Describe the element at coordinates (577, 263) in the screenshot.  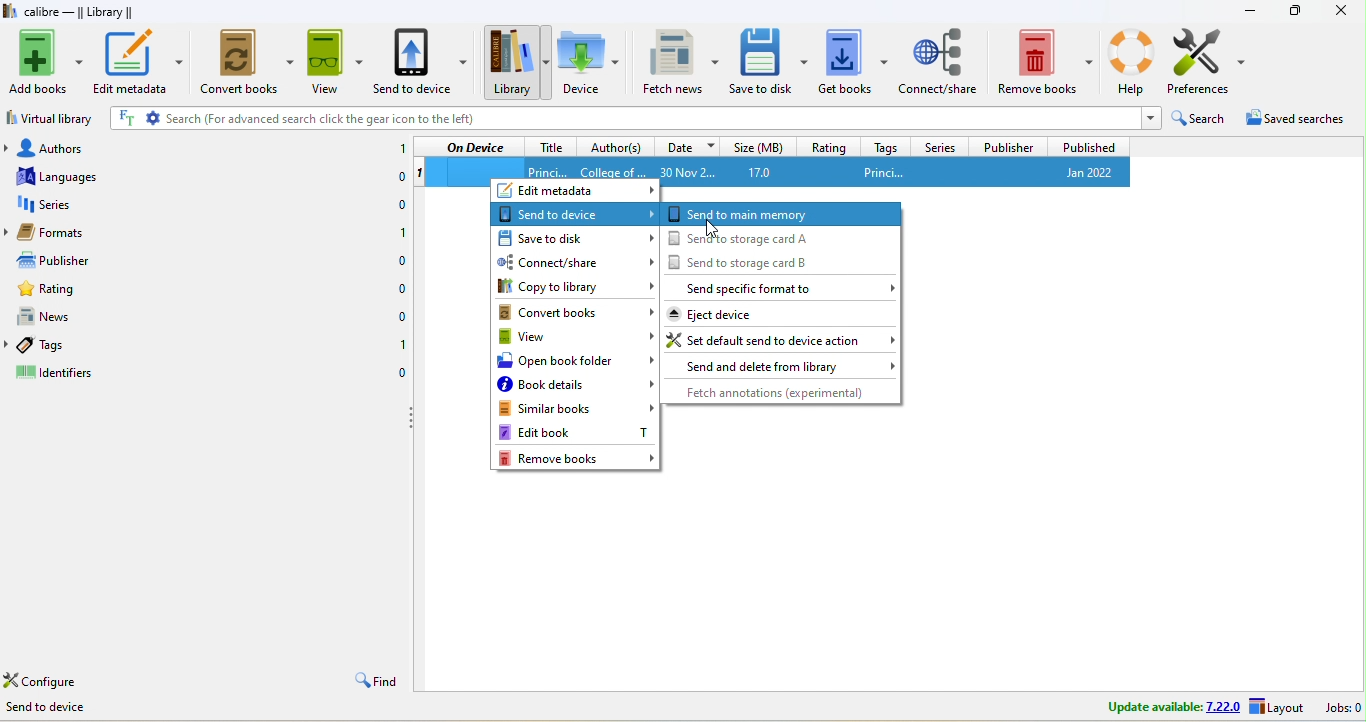
I see `connect/share` at that location.